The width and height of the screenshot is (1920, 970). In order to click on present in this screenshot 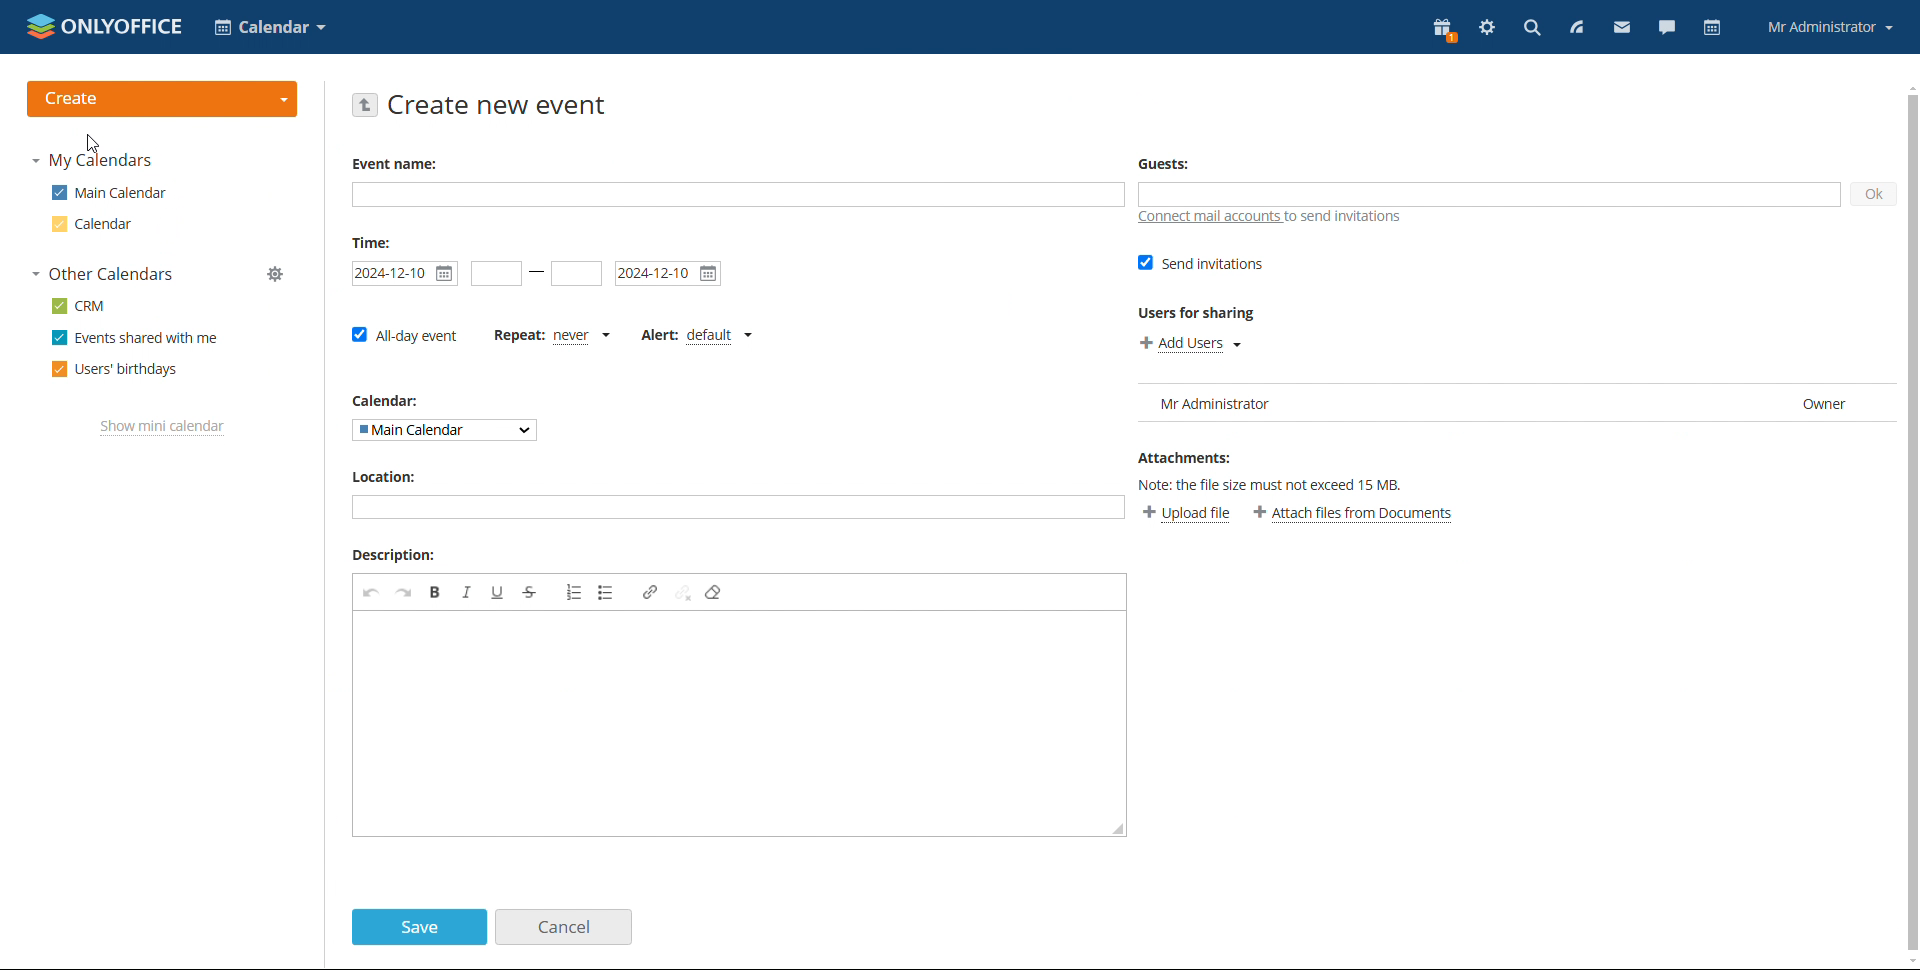, I will do `click(1442, 30)`.